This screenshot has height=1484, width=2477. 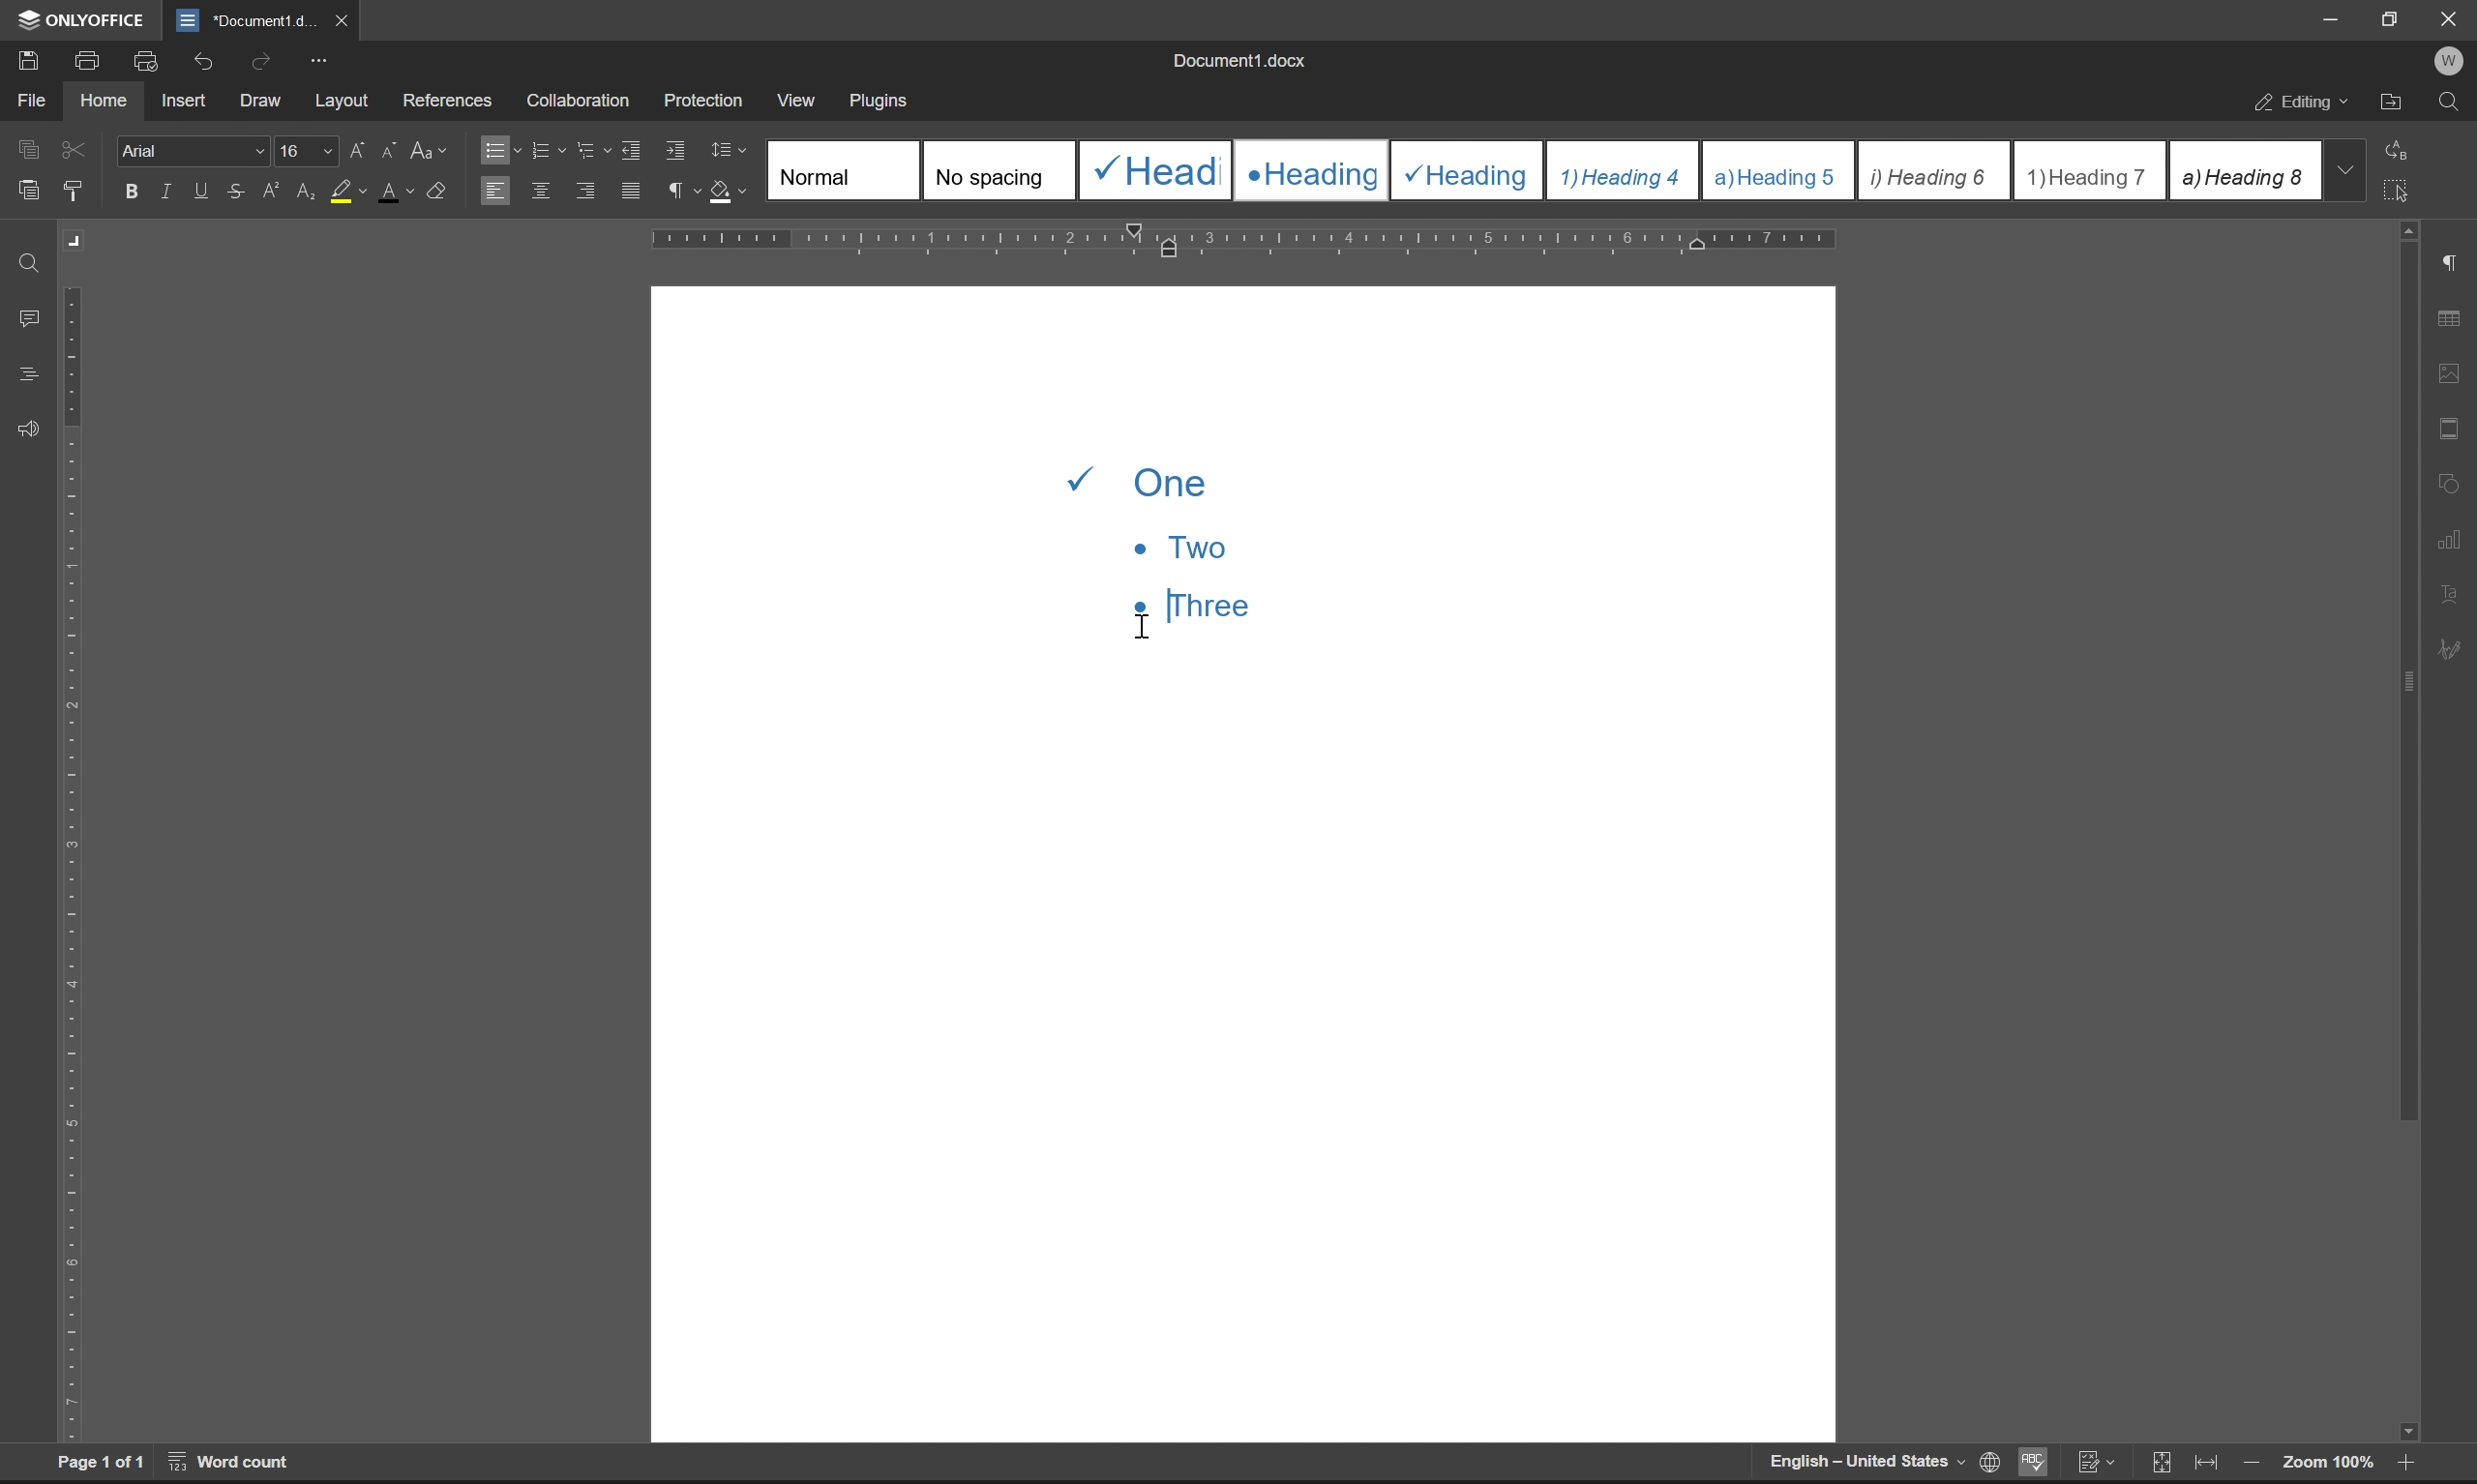 I want to click on word count, so click(x=232, y=1461).